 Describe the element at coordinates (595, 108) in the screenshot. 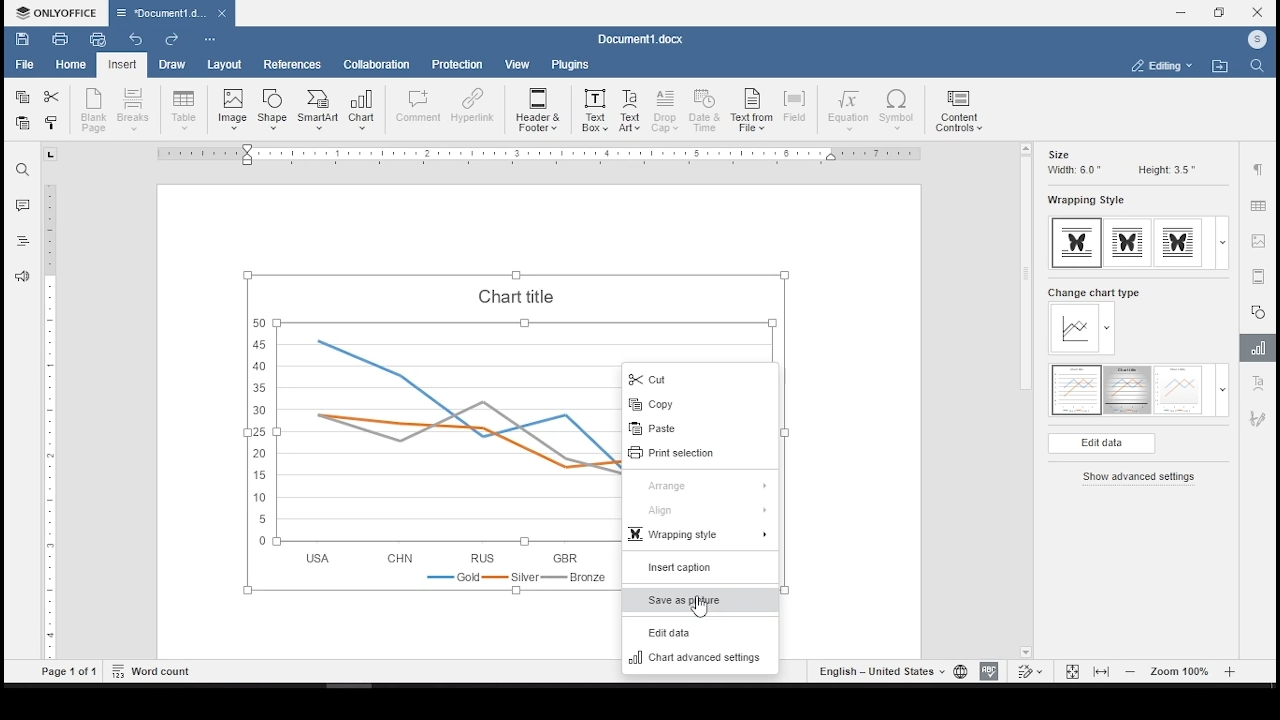

I see `text box` at that location.